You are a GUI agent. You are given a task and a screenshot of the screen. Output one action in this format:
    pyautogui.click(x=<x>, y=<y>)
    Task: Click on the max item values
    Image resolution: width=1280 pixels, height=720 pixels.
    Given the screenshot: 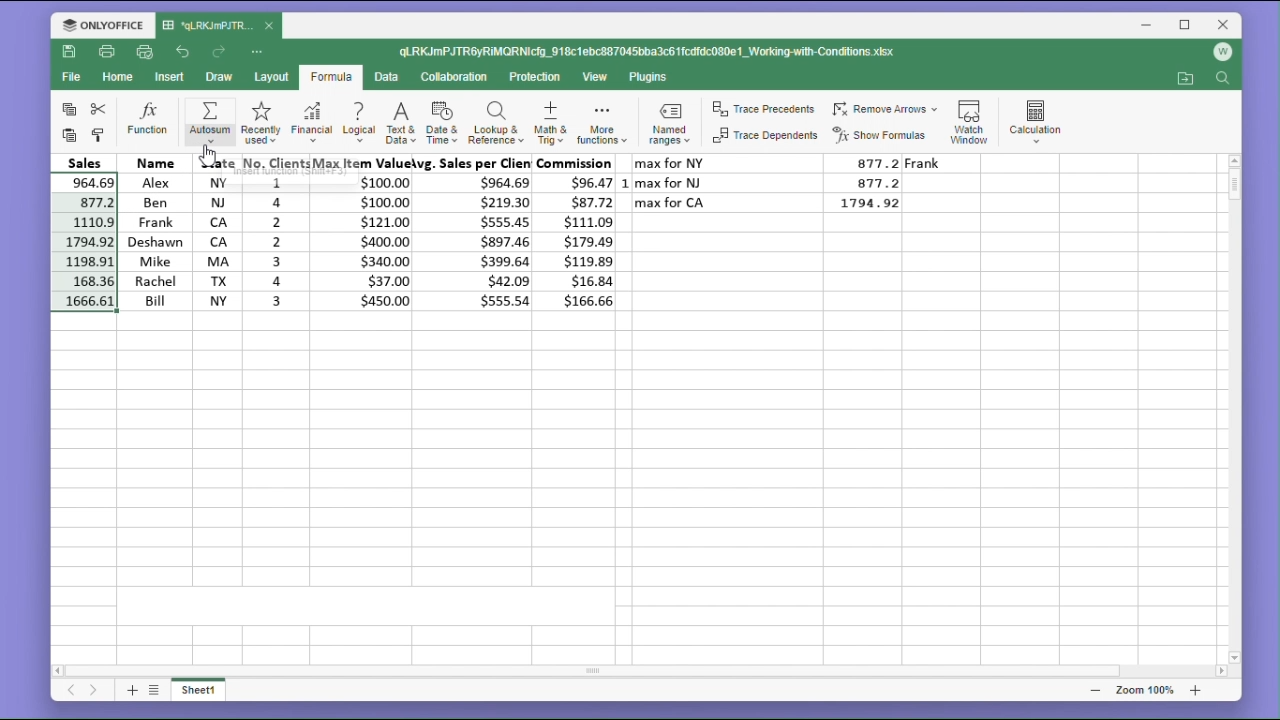 What is the action you would take?
    pyautogui.click(x=365, y=233)
    